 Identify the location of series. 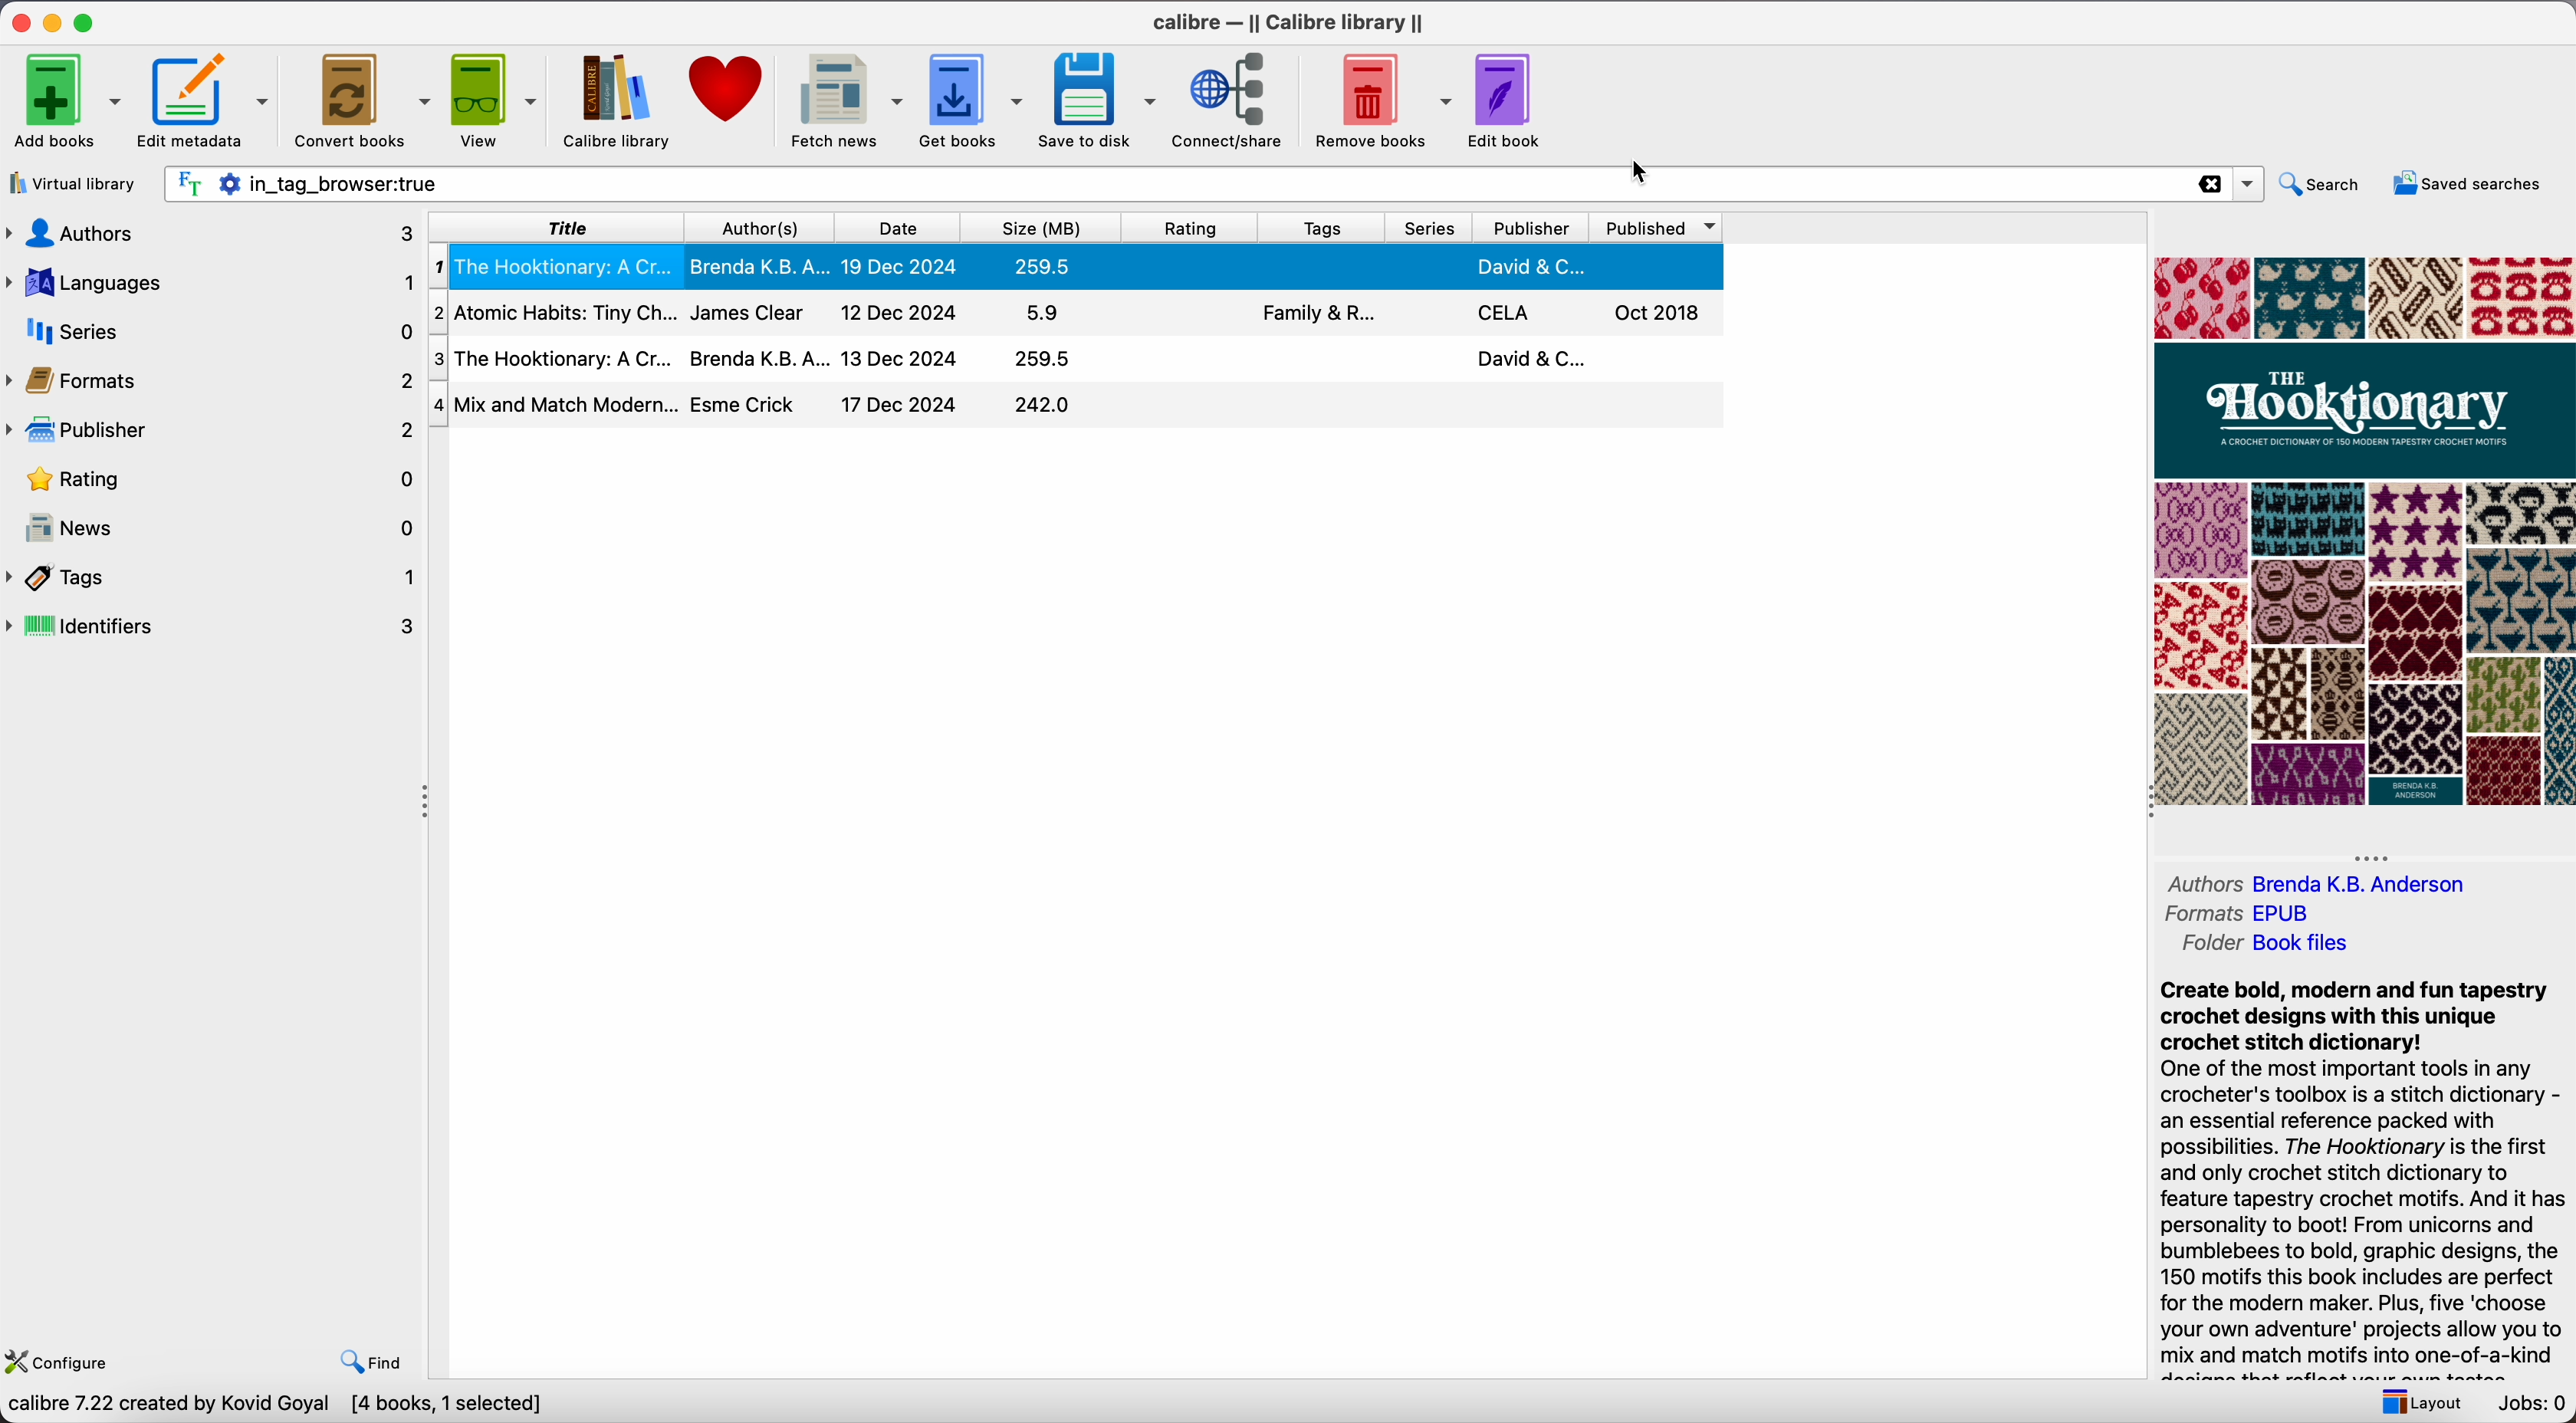
(1431, 226).